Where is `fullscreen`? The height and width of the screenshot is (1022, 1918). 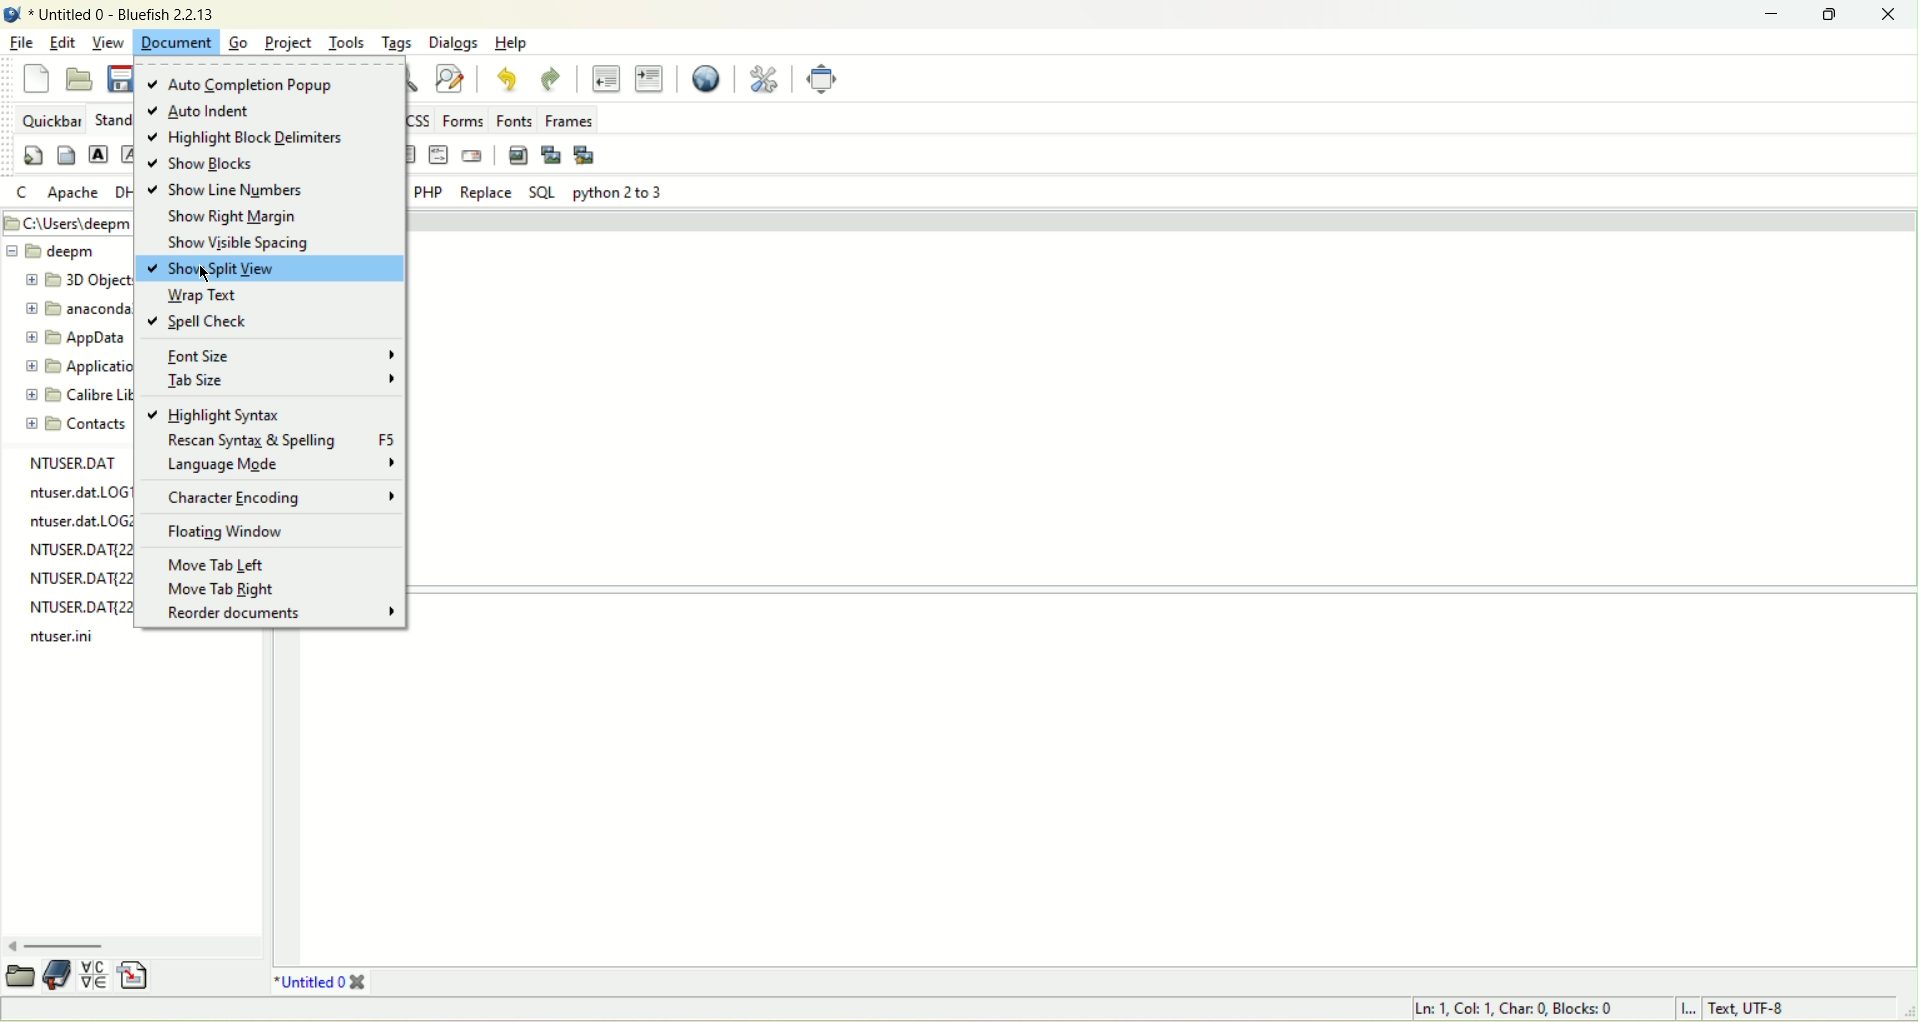
fullscreen is located at coordinates (821, 79).